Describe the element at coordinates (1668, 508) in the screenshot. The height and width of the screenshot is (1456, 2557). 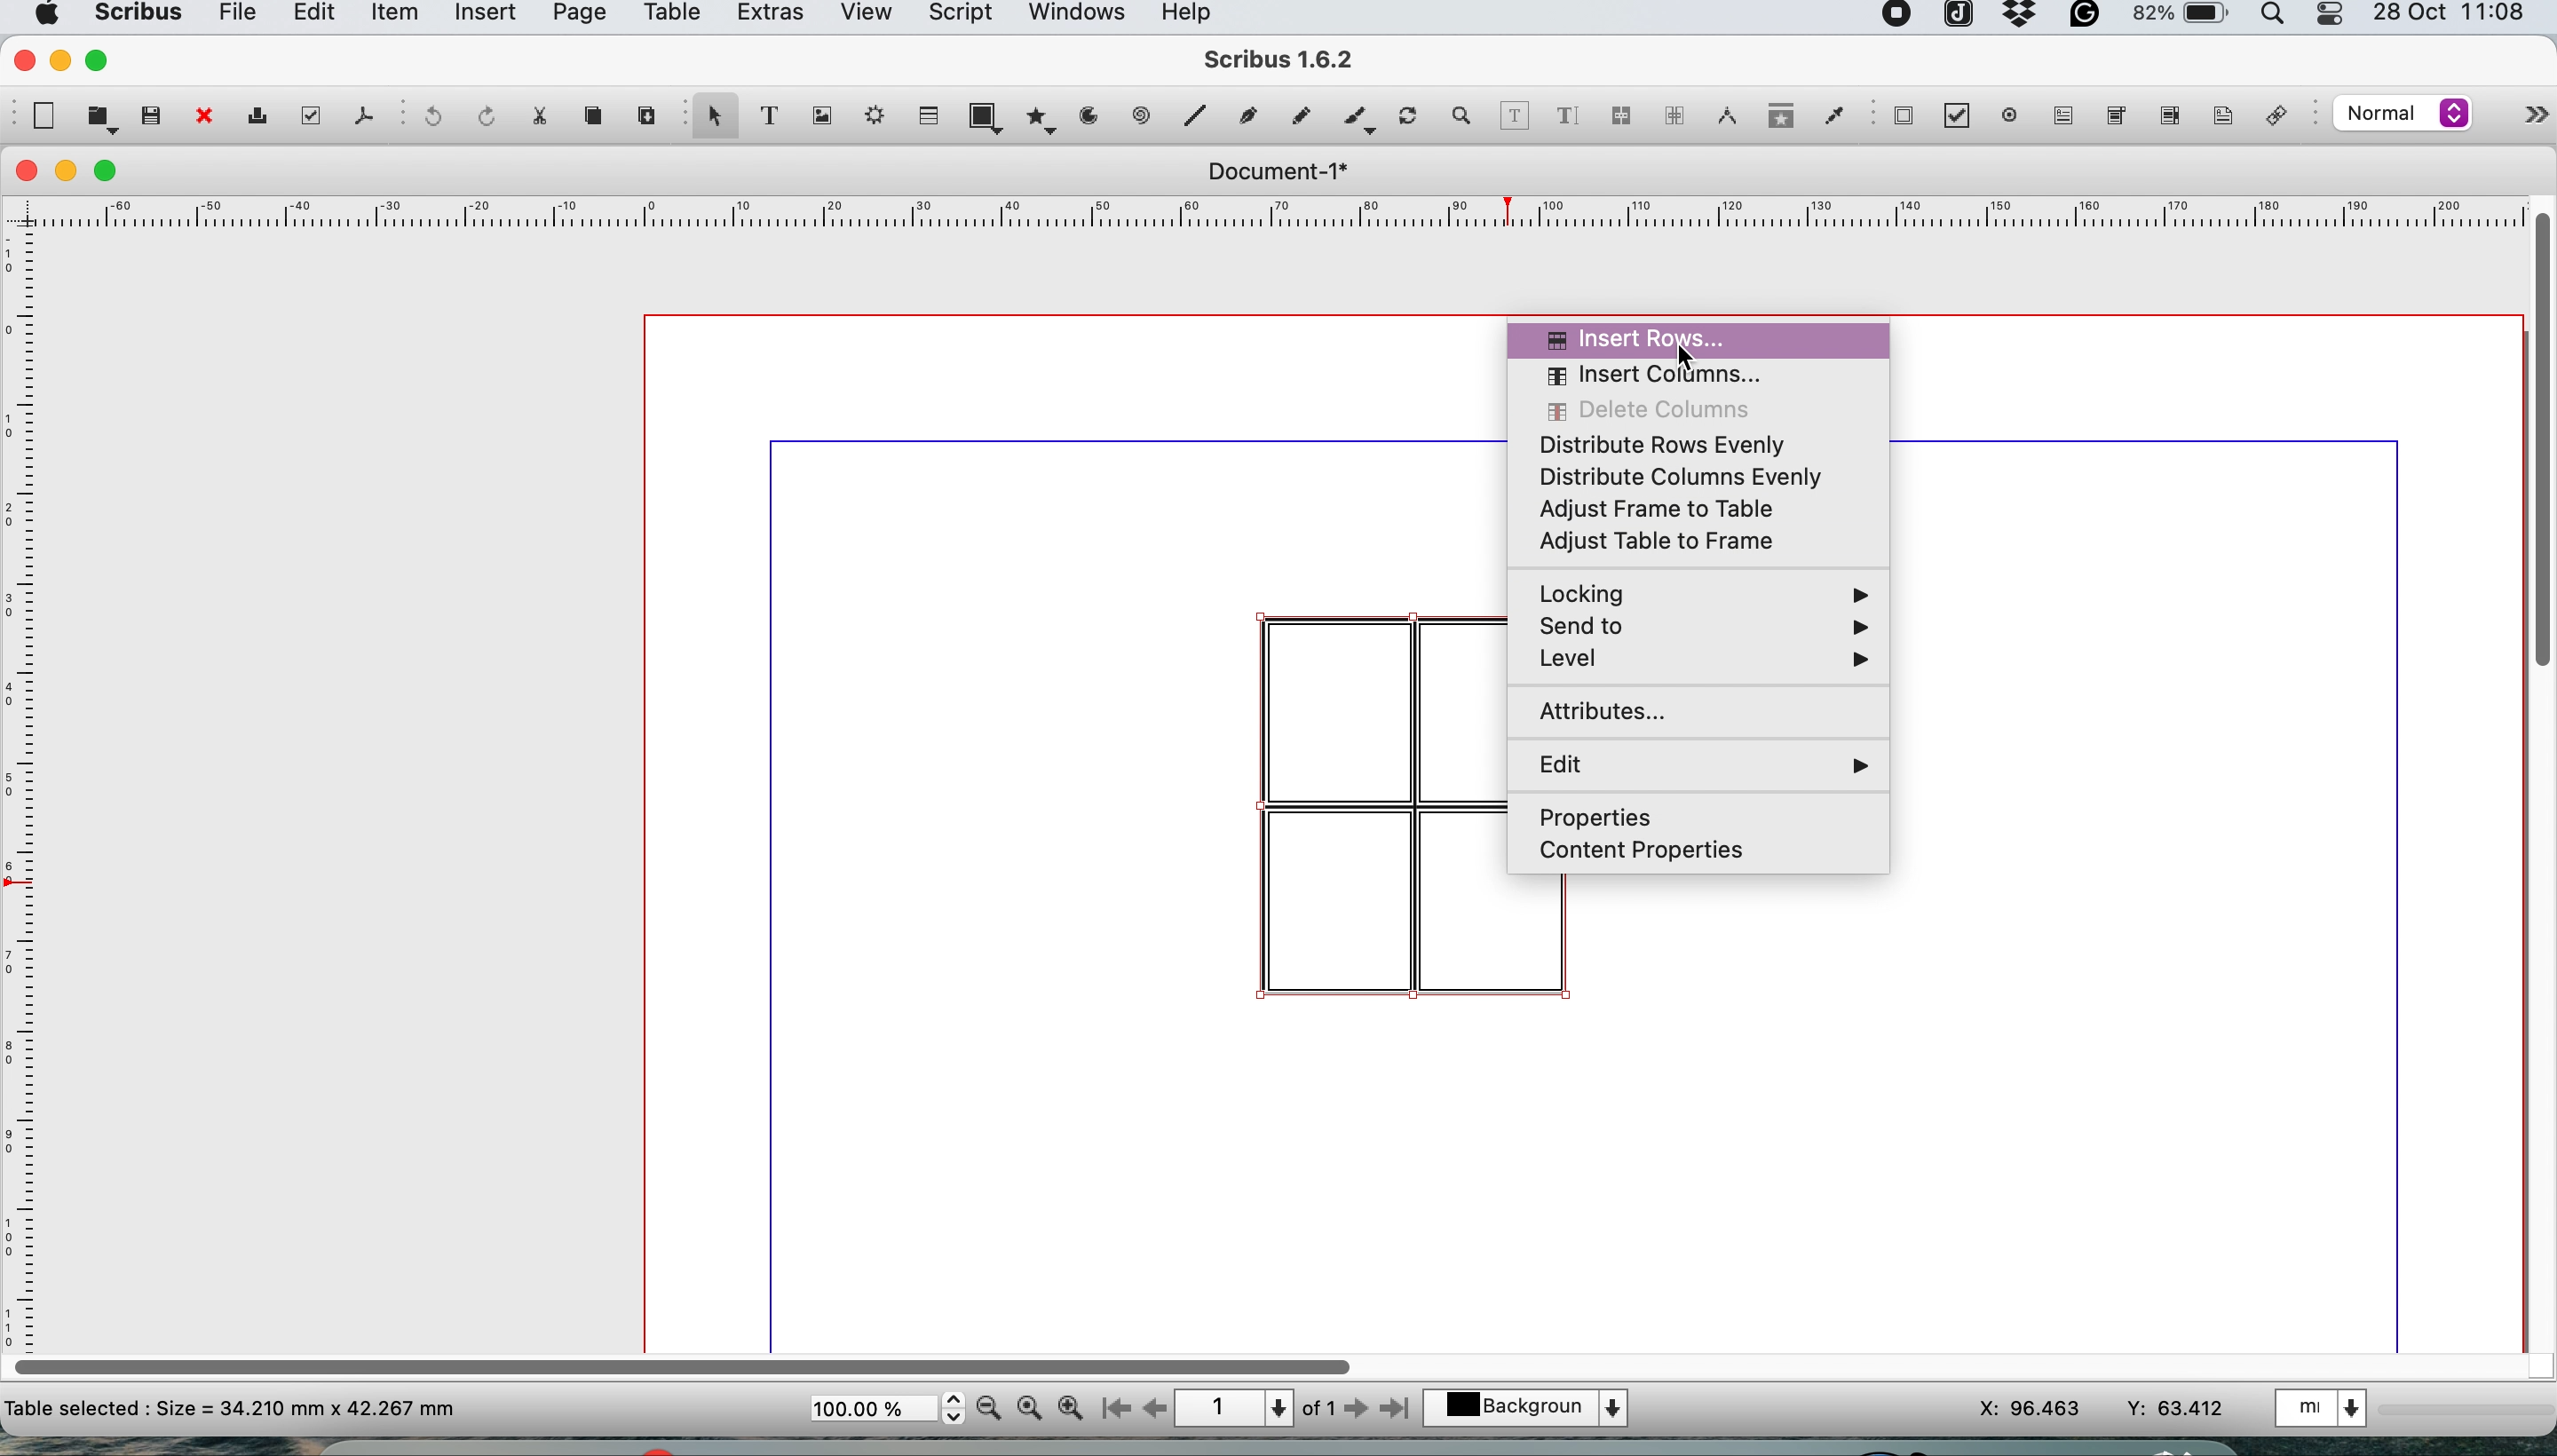
I see `adjust frame to table` at that location.